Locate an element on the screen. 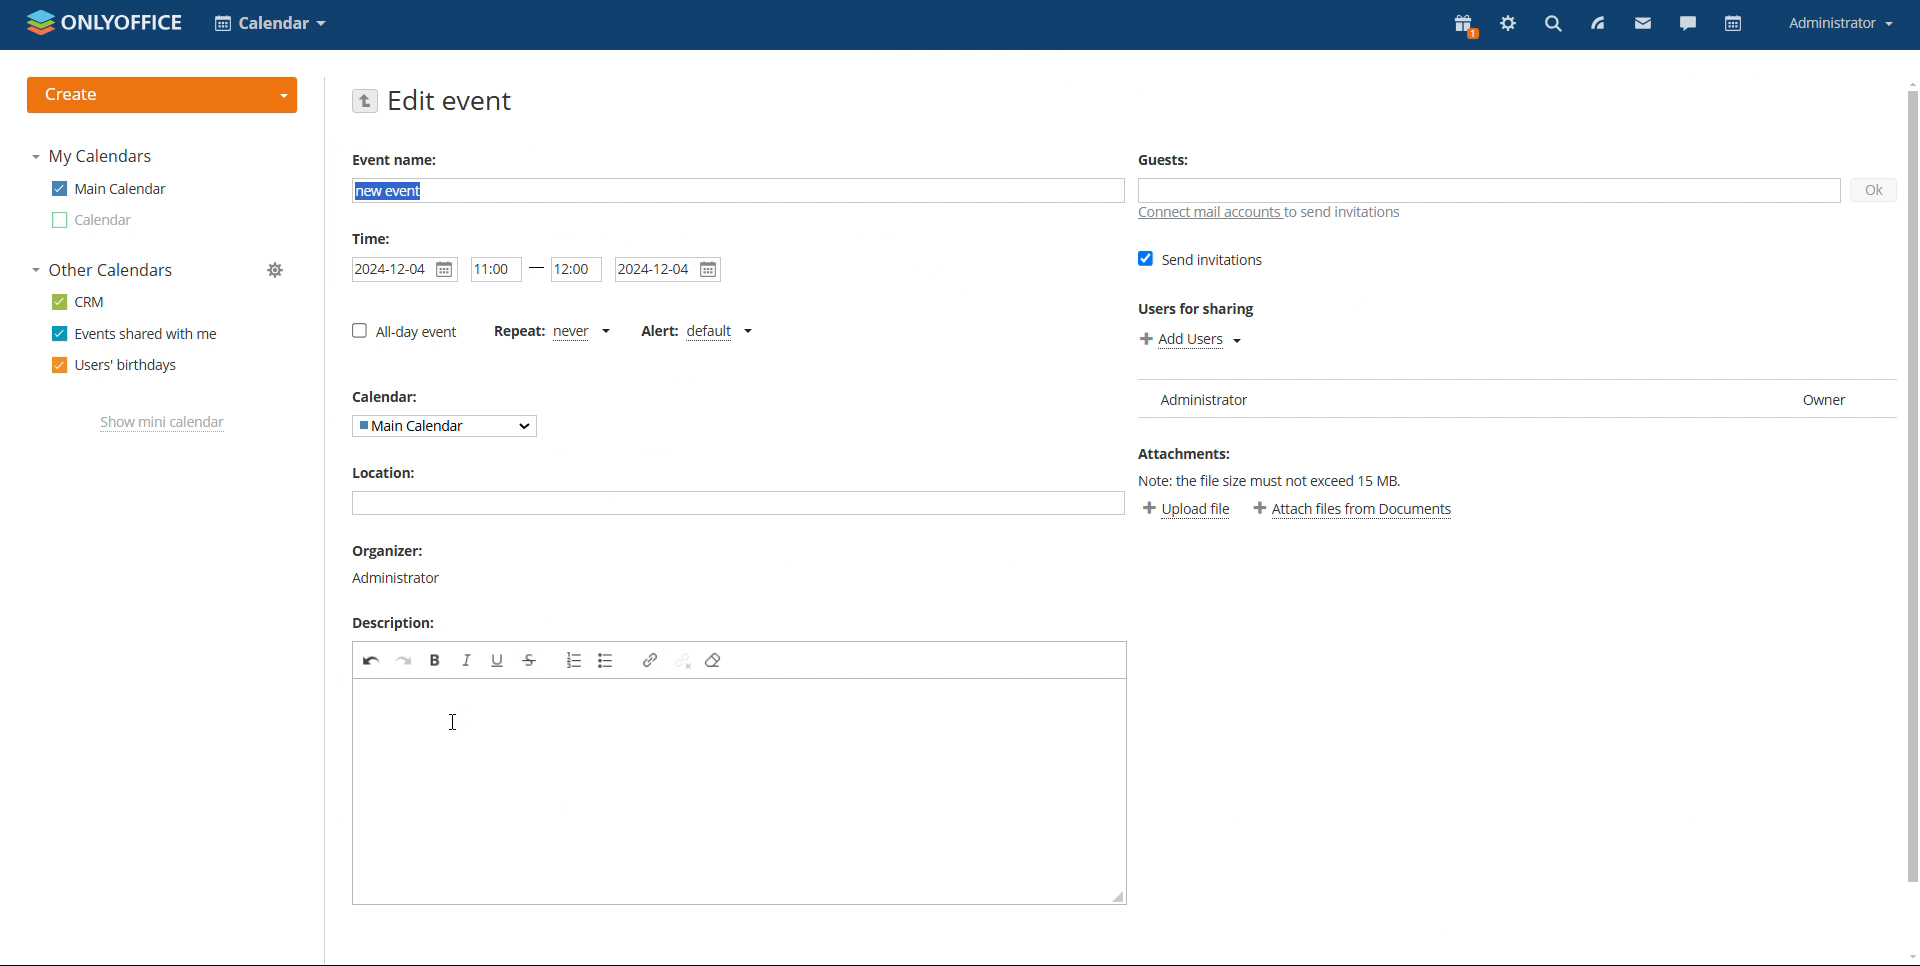 The height and width of the screenshot is (966, 1920). account is located at coordinates (1839, 23).